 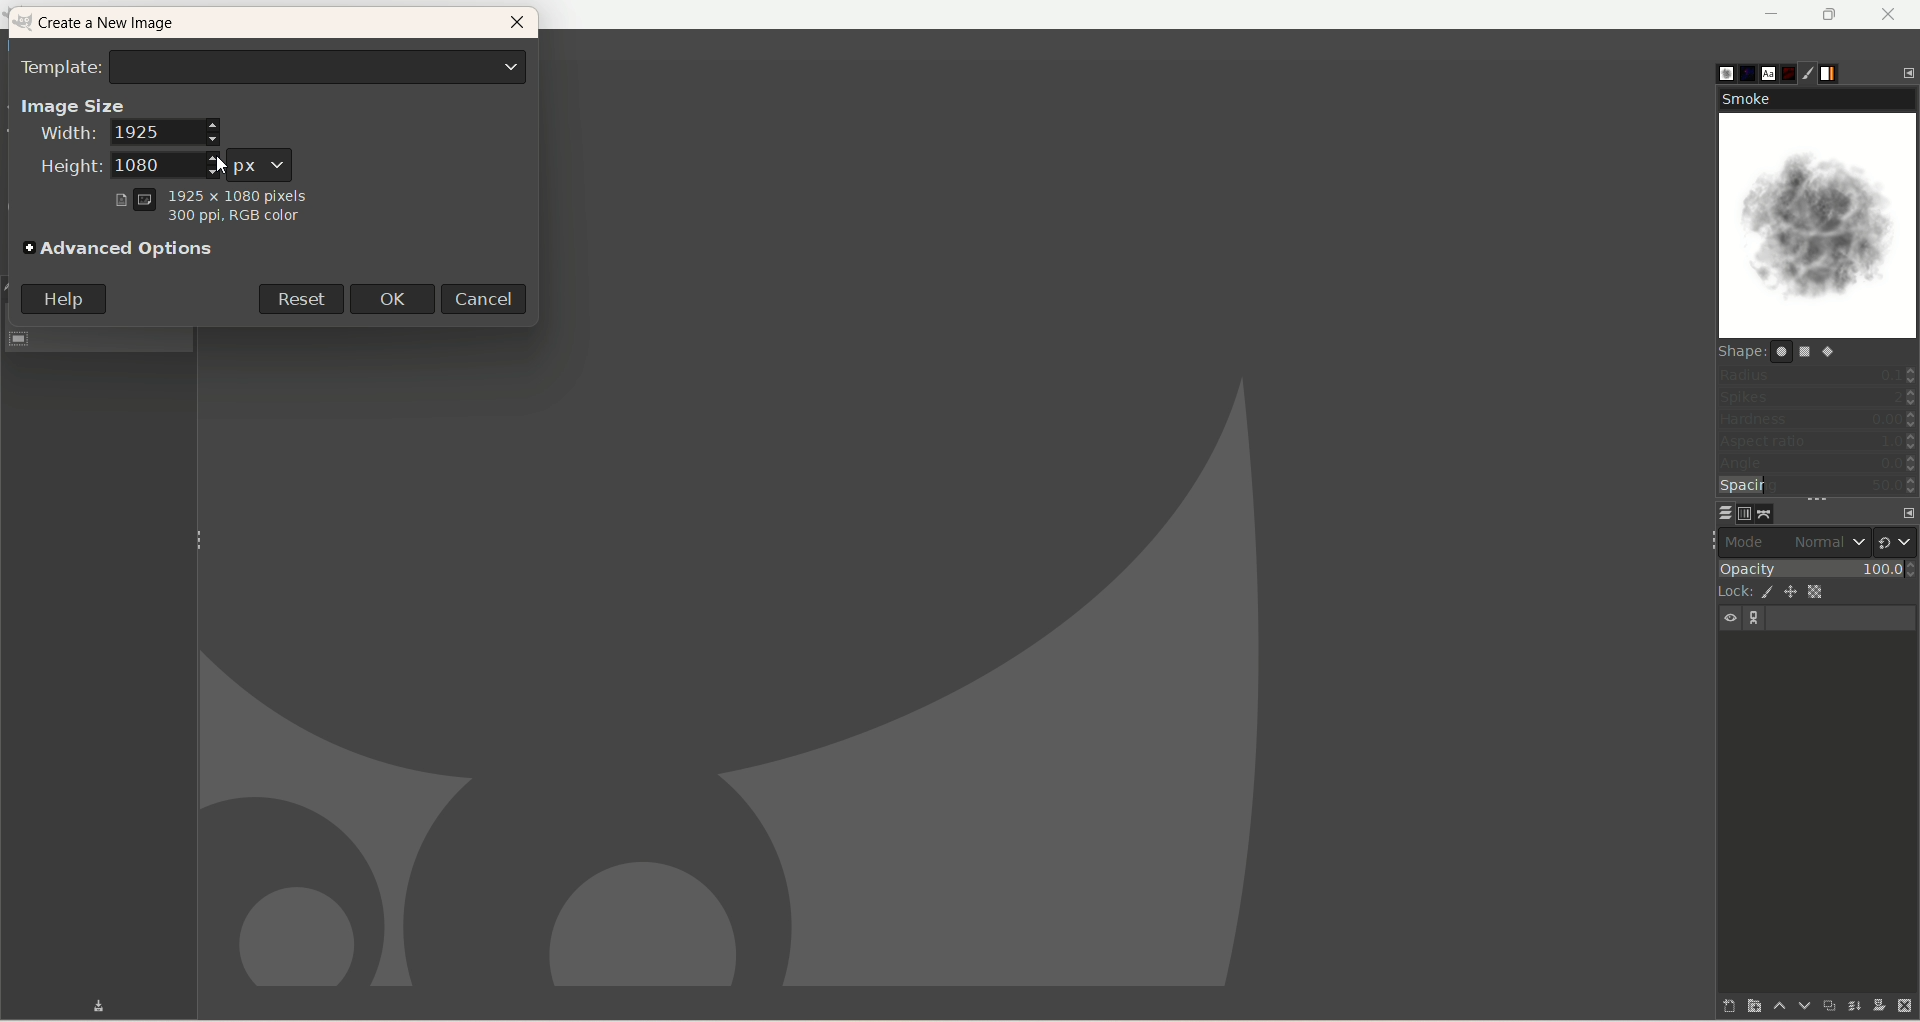 What do you see at coordinates (231, 220) in the screenshot?
I see `color` at bounding box center [231, 220].